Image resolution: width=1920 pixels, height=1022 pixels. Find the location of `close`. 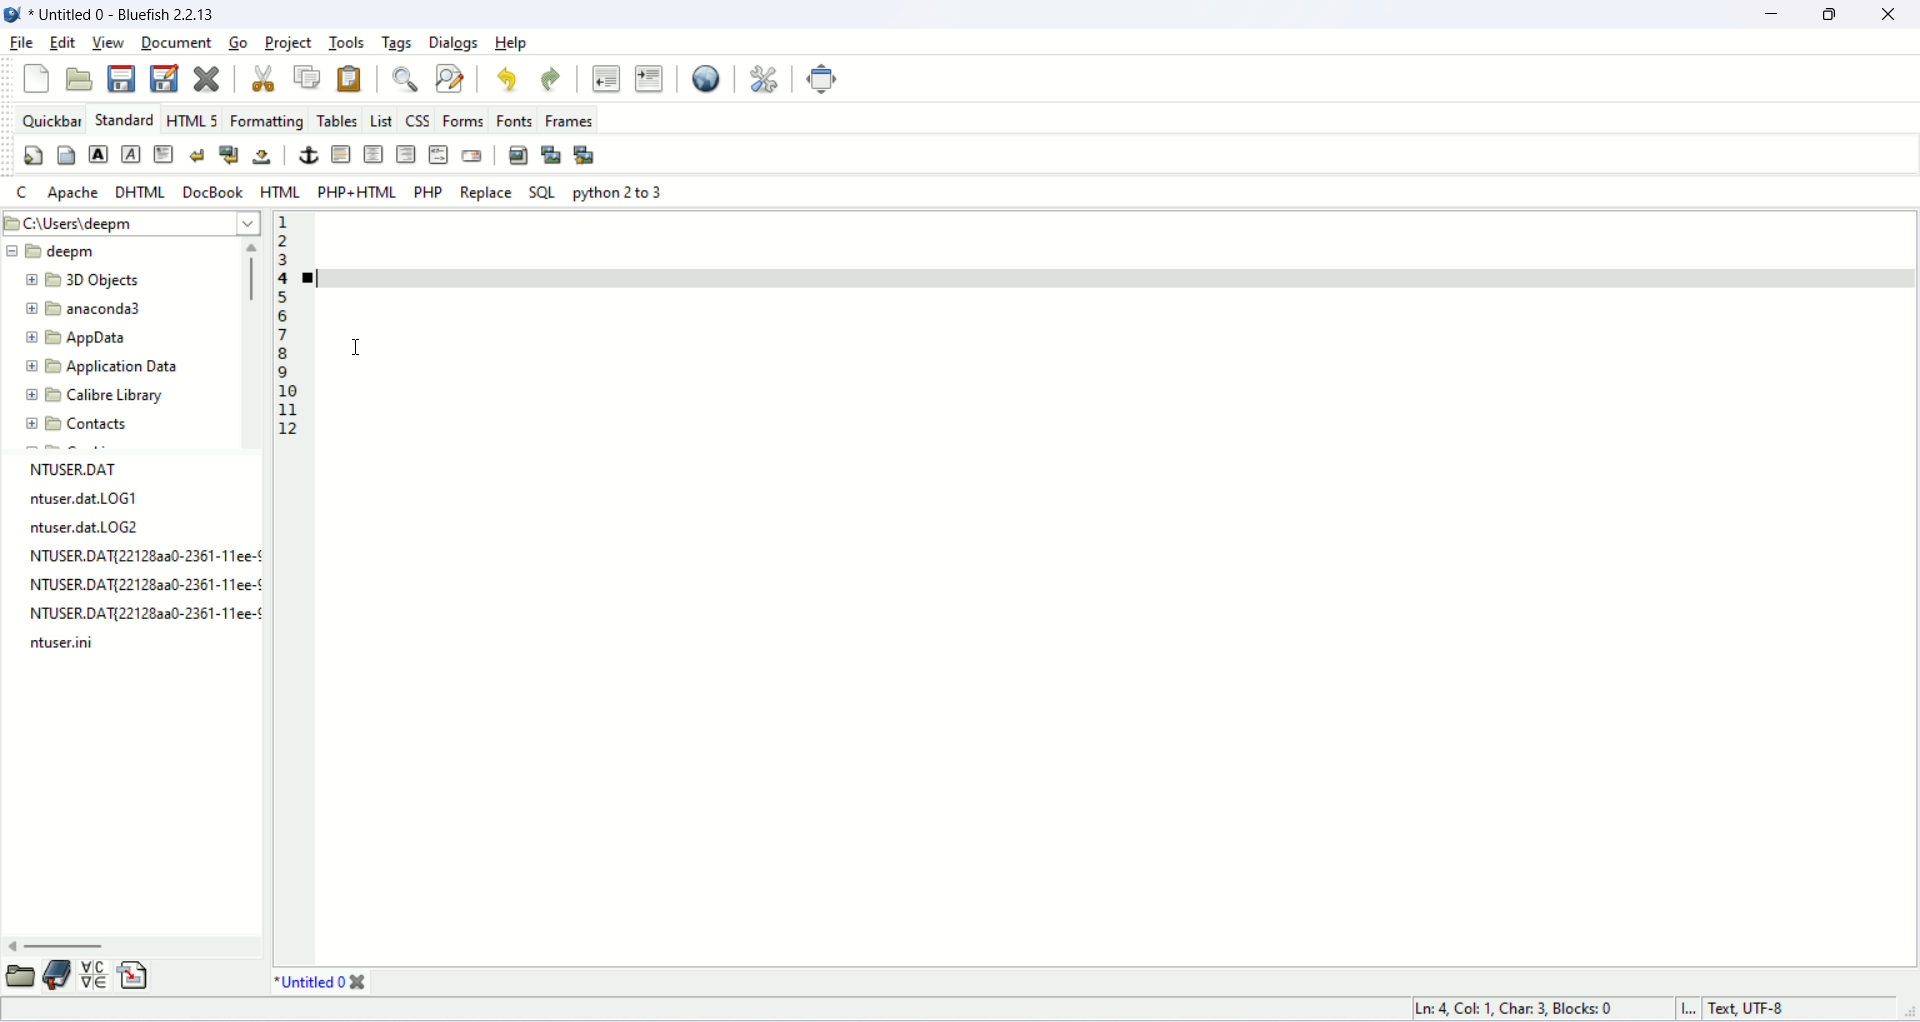

close is located at coordinates (1889, 14).